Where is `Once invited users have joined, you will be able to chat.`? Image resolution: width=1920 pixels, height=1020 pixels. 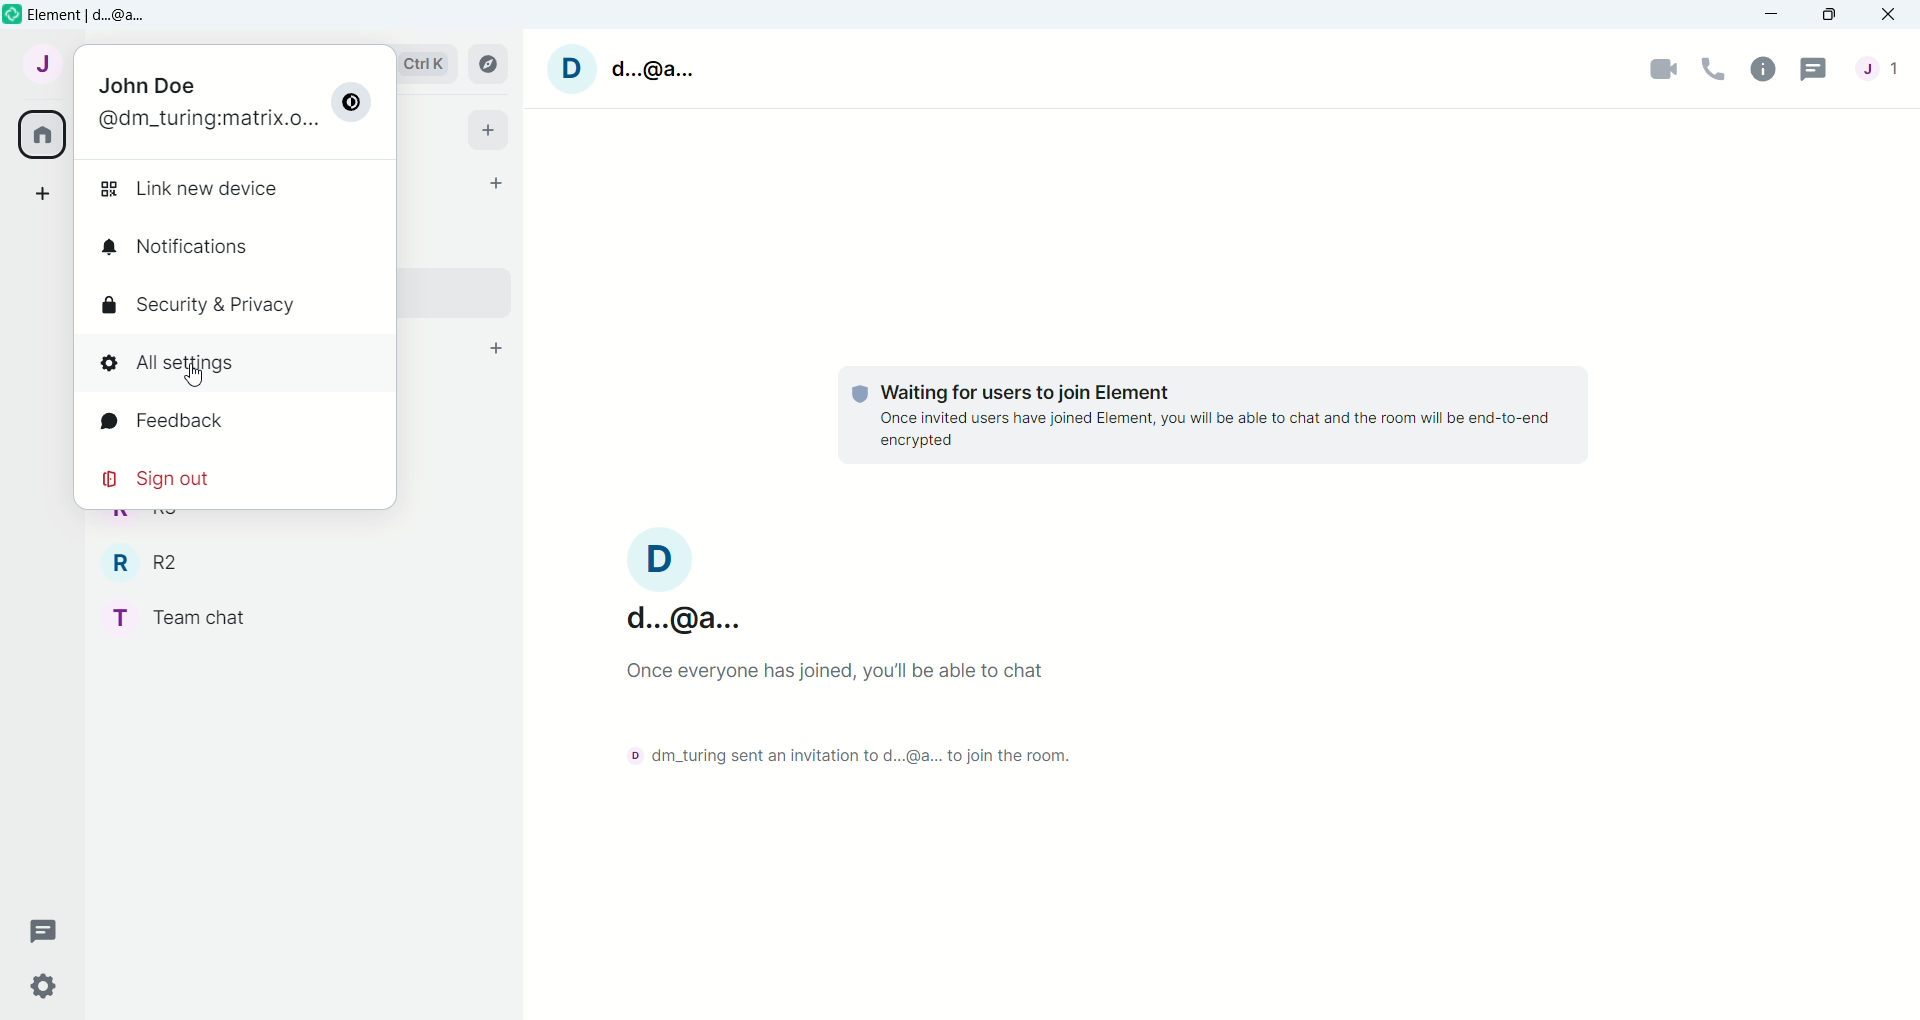 Once invited users have joined, you will be able to chat. is located at coordinates (879, 676).